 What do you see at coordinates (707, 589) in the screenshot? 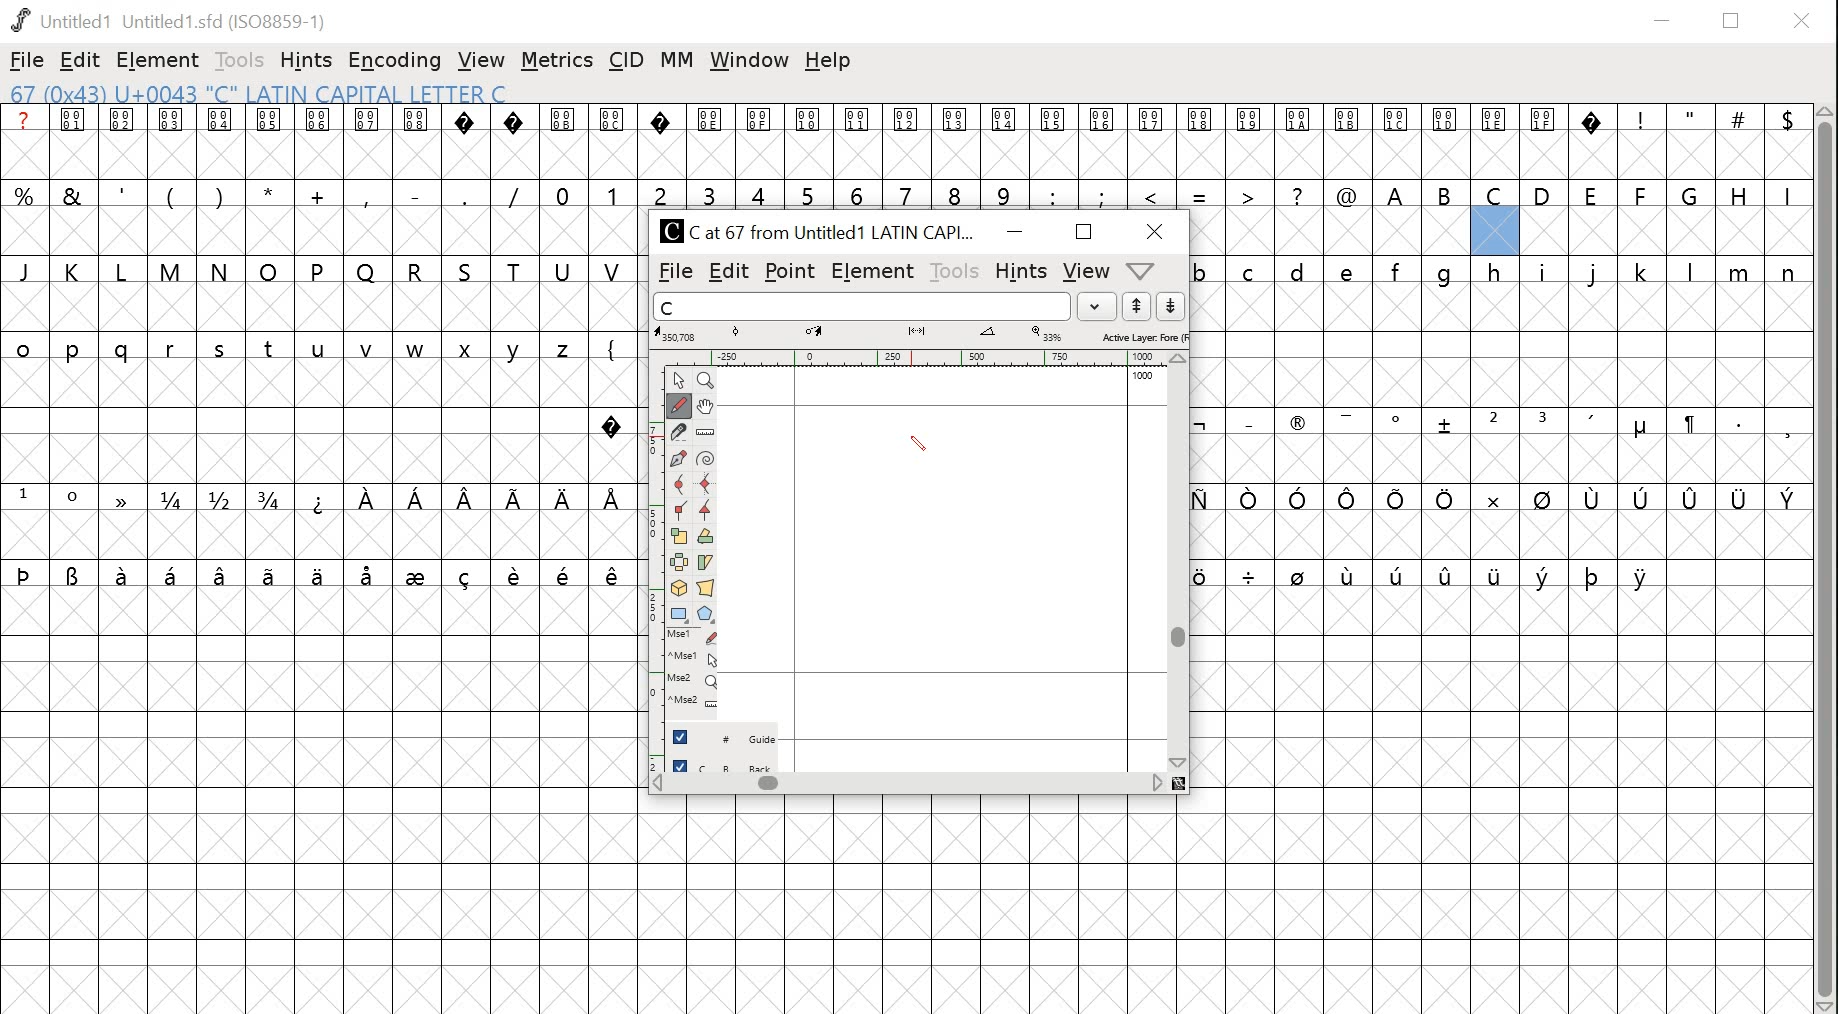
I see `perspective` at bounding box center [707, 589].